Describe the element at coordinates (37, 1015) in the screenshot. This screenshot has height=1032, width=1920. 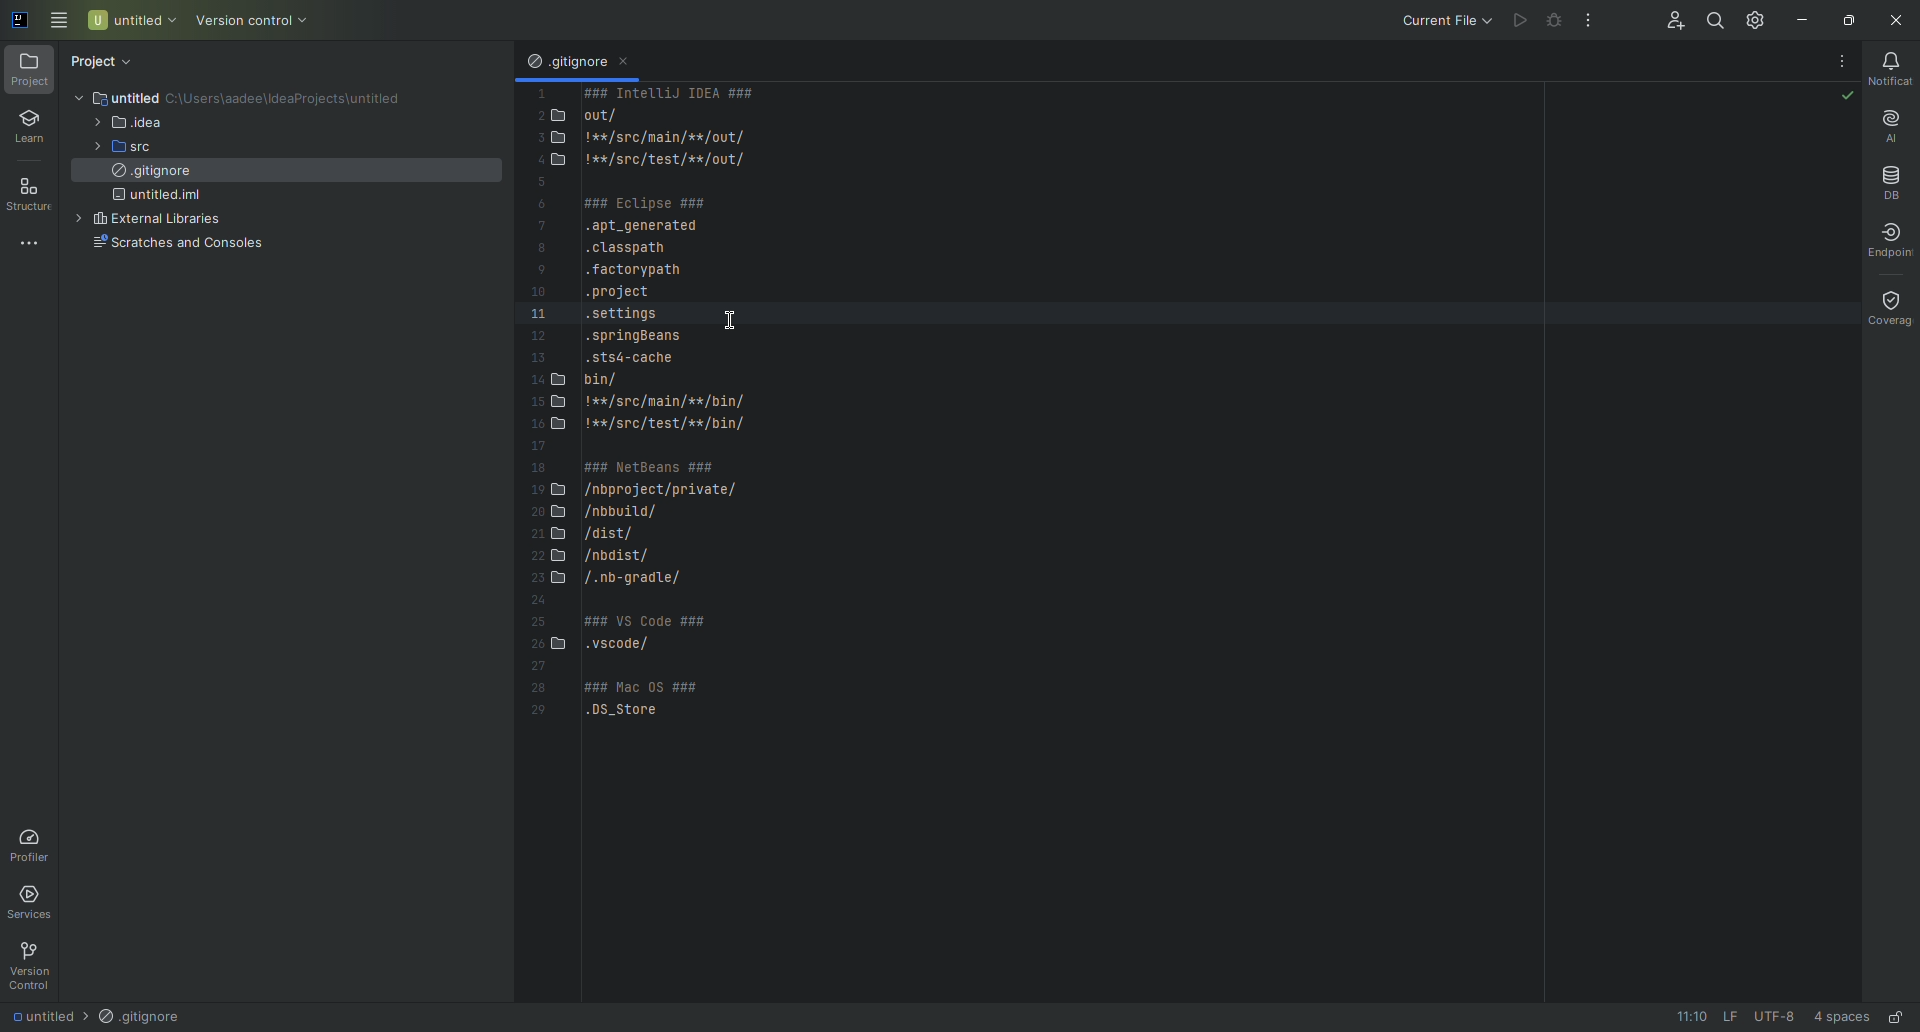
I see `Untitled` at that location.